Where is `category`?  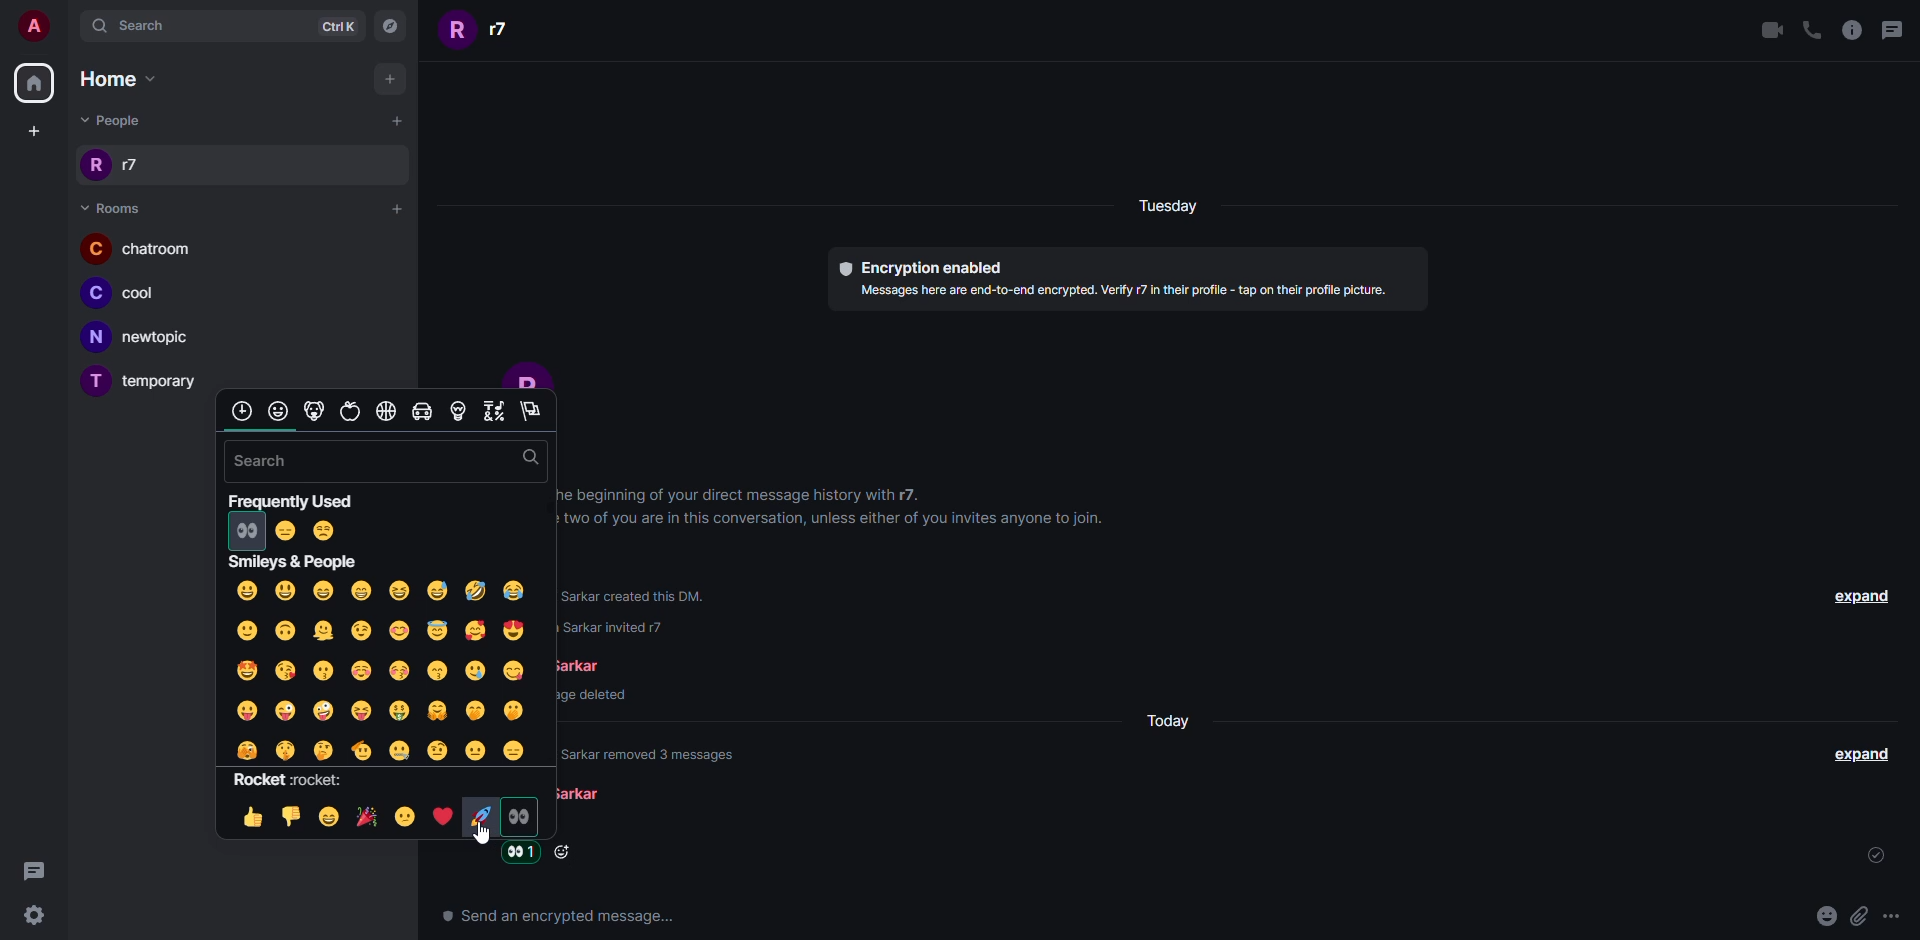 category is located at coordinates (278, 412).